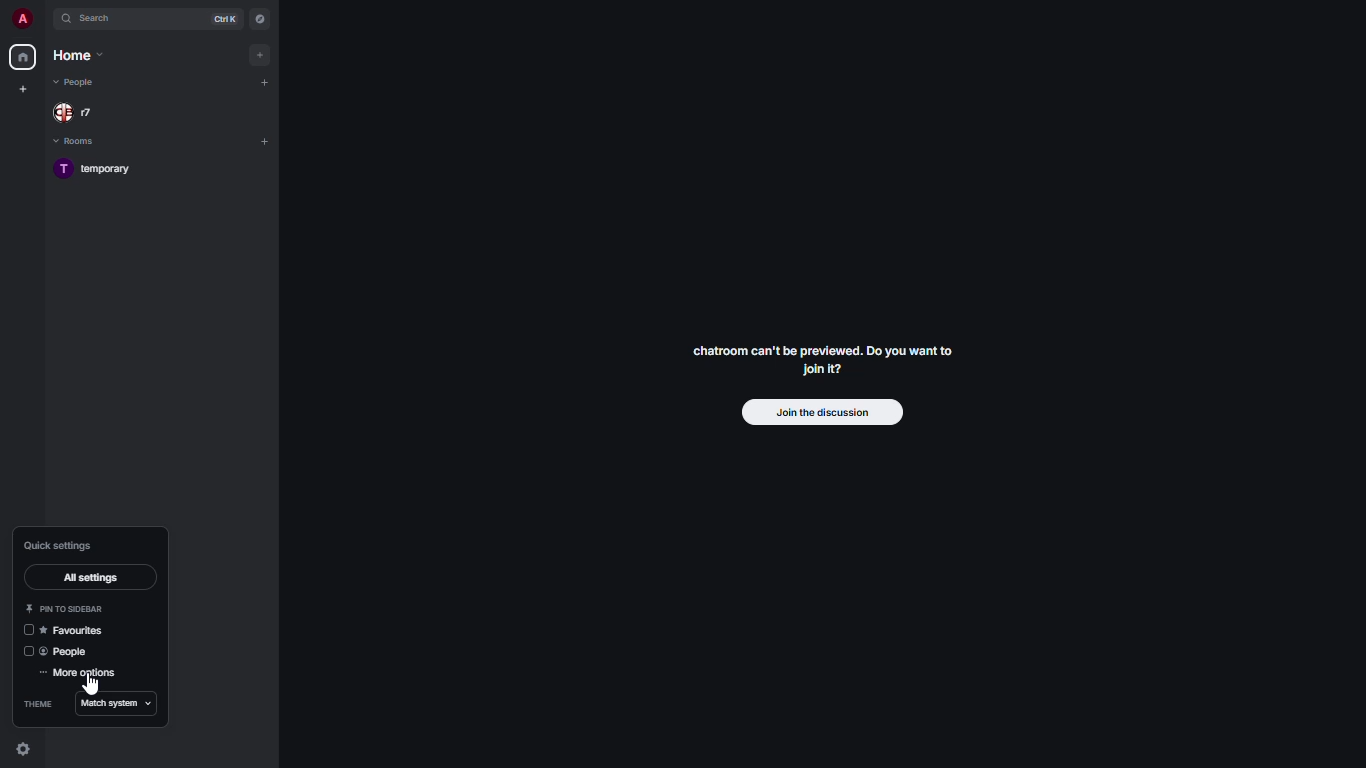 The height and width of the screenshot is (768, 1366). What do you see at coordinates (821, 364) in the screenshot?
I see `chatroom can't be previewed` at bounding box center [821, 364].